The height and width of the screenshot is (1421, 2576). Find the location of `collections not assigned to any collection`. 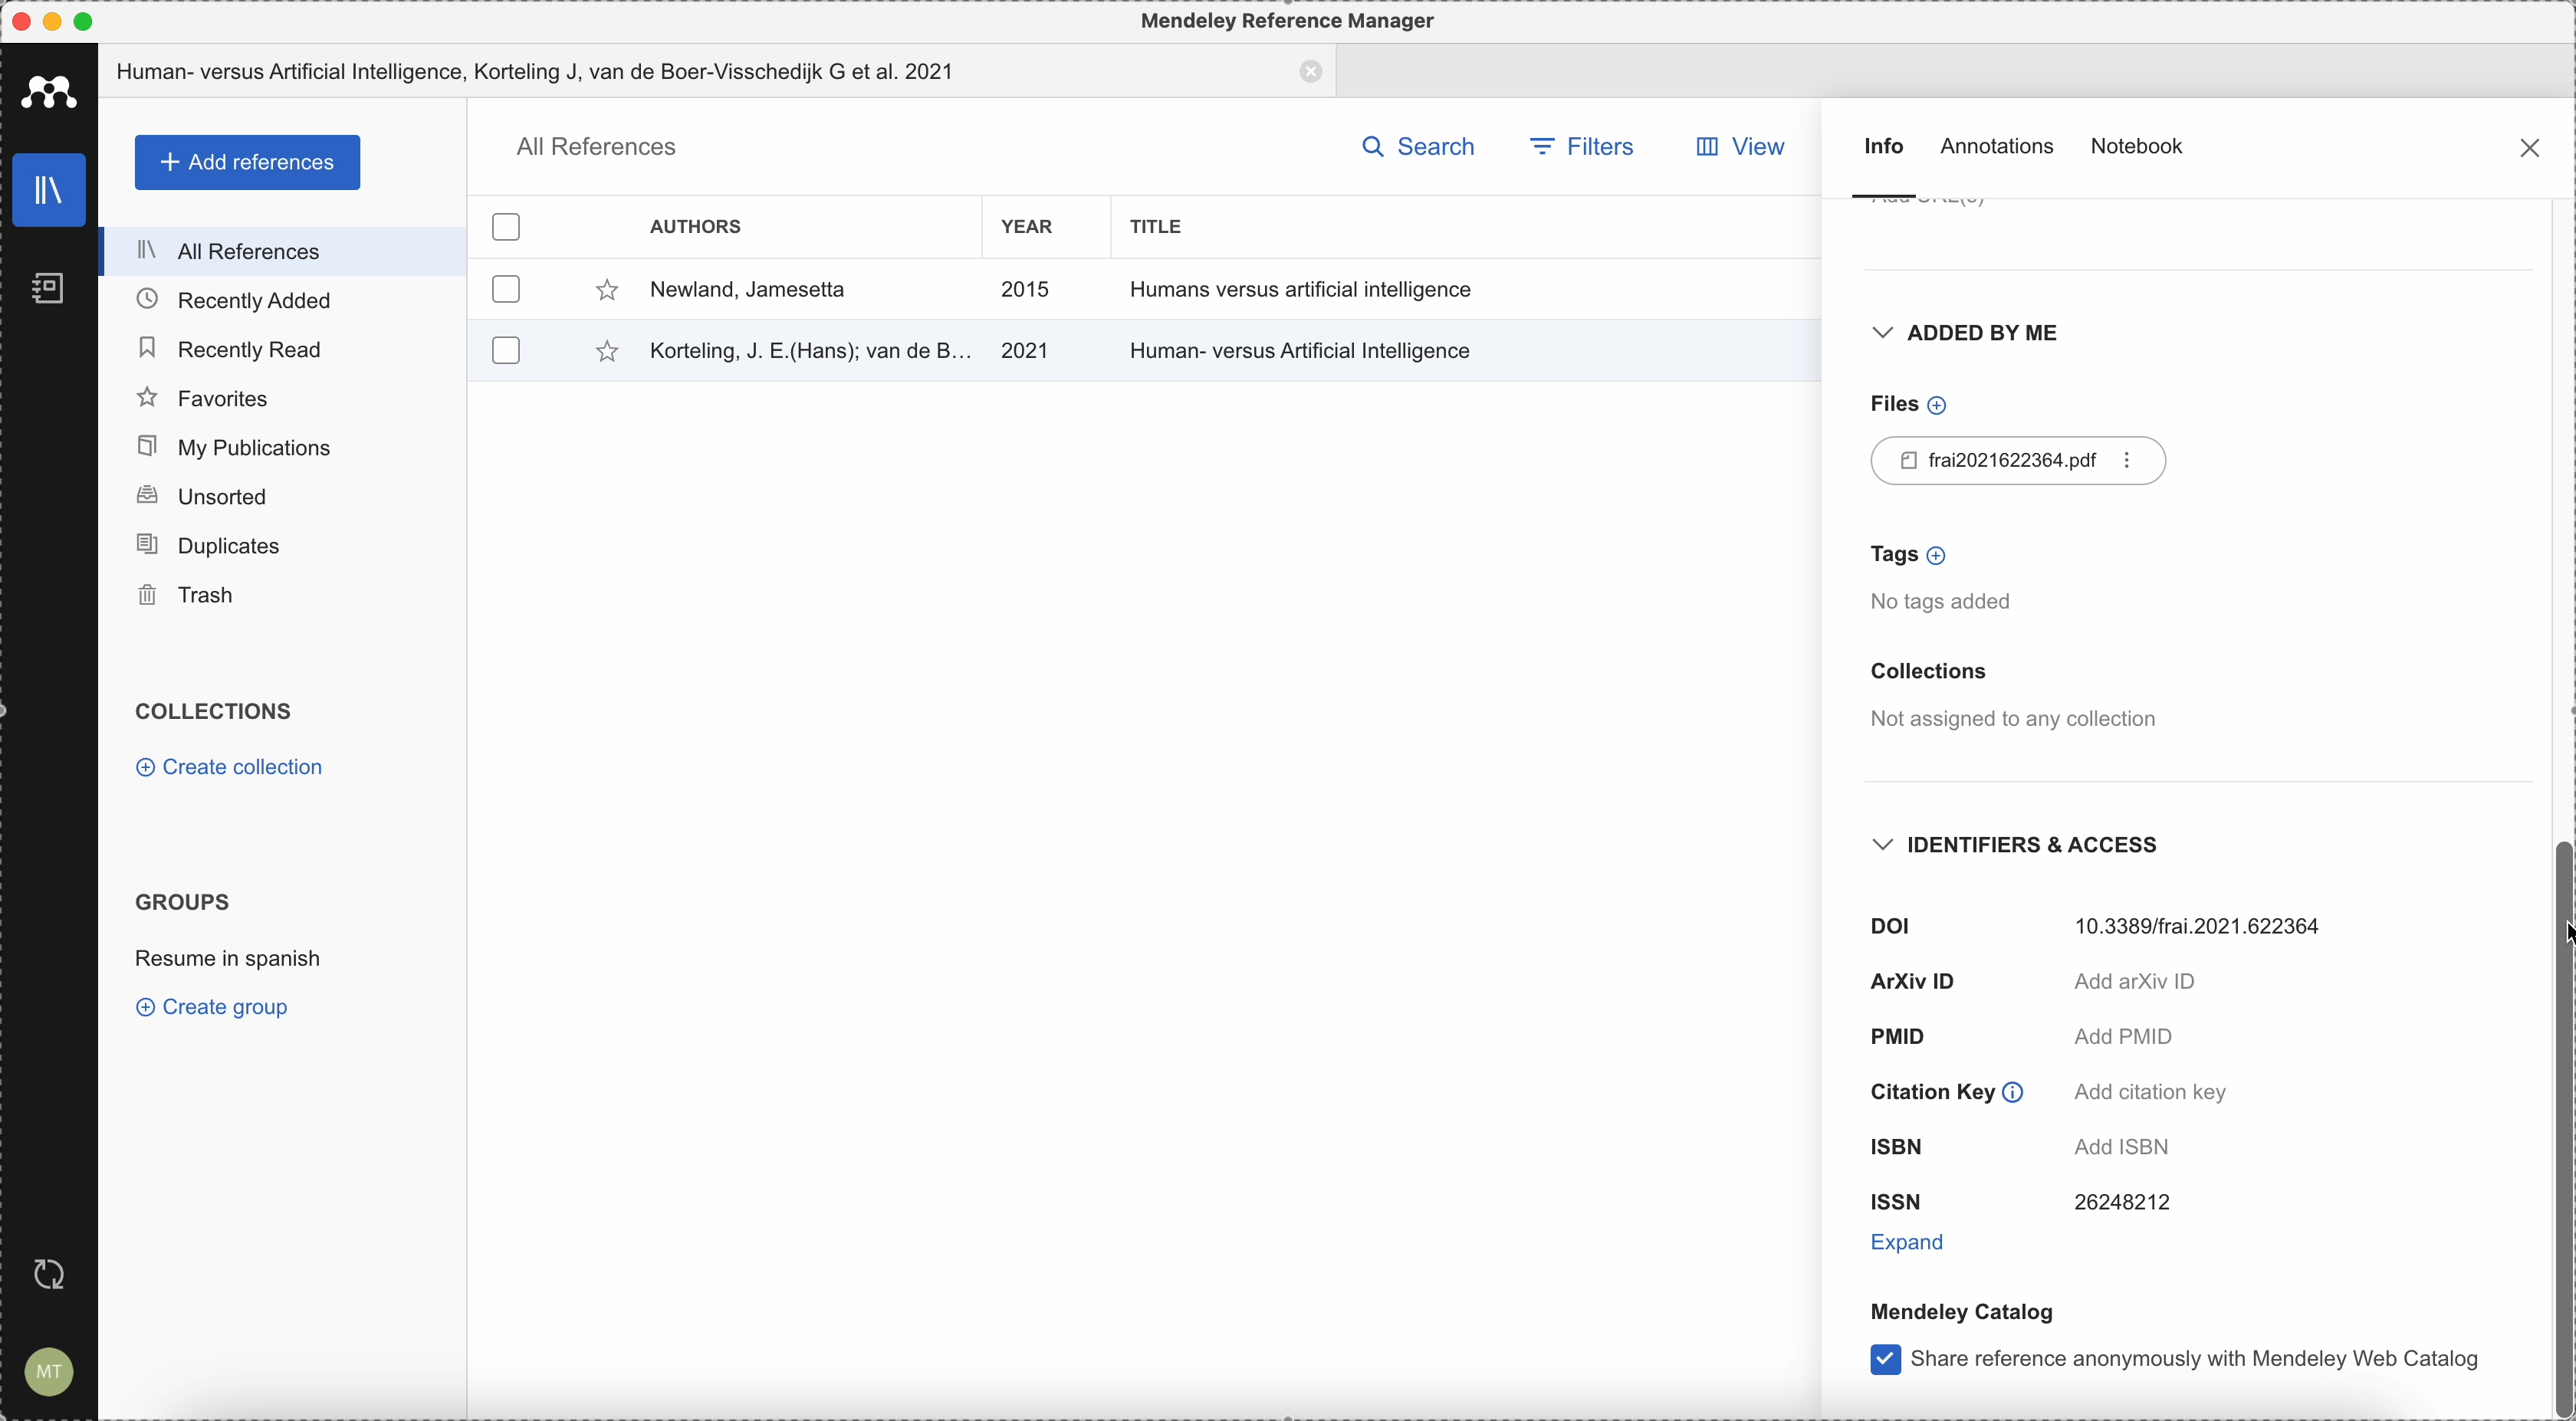

collections not assigned to any collection is located at coordinates (2010, 698).